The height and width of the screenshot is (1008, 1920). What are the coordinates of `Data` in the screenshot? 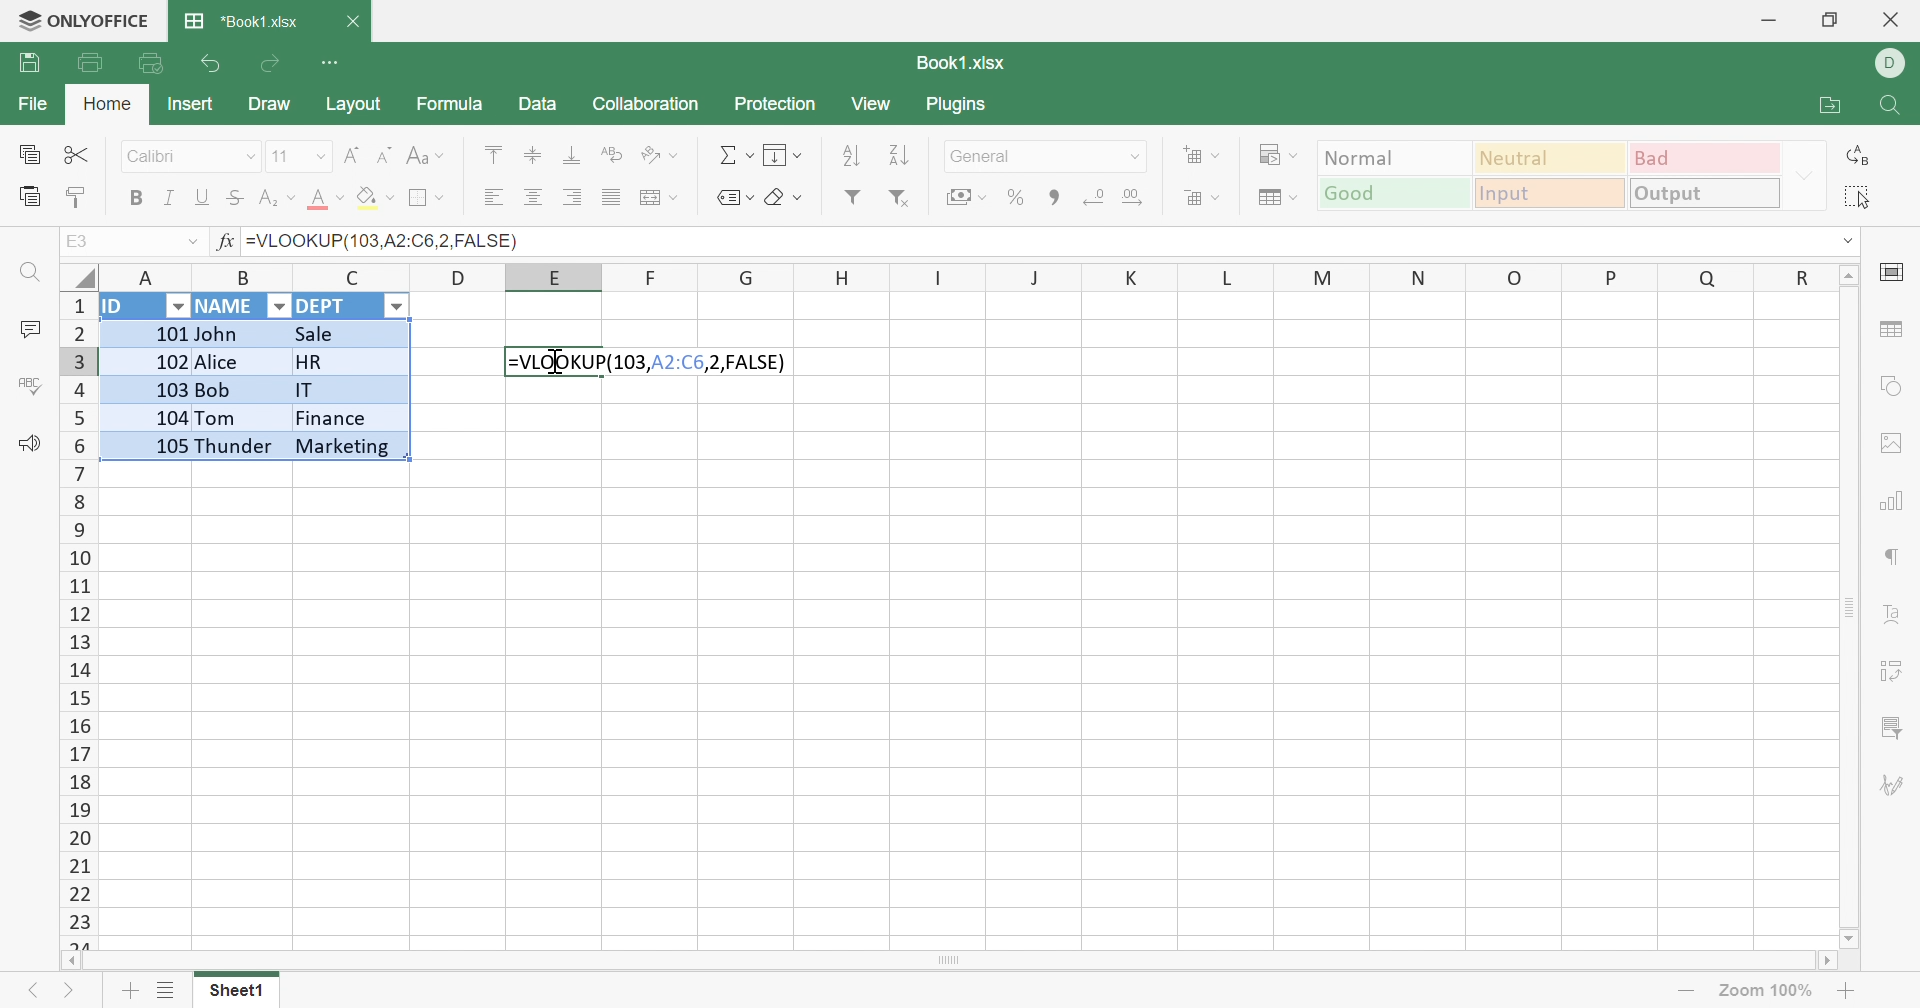 It's located at (541, 104).